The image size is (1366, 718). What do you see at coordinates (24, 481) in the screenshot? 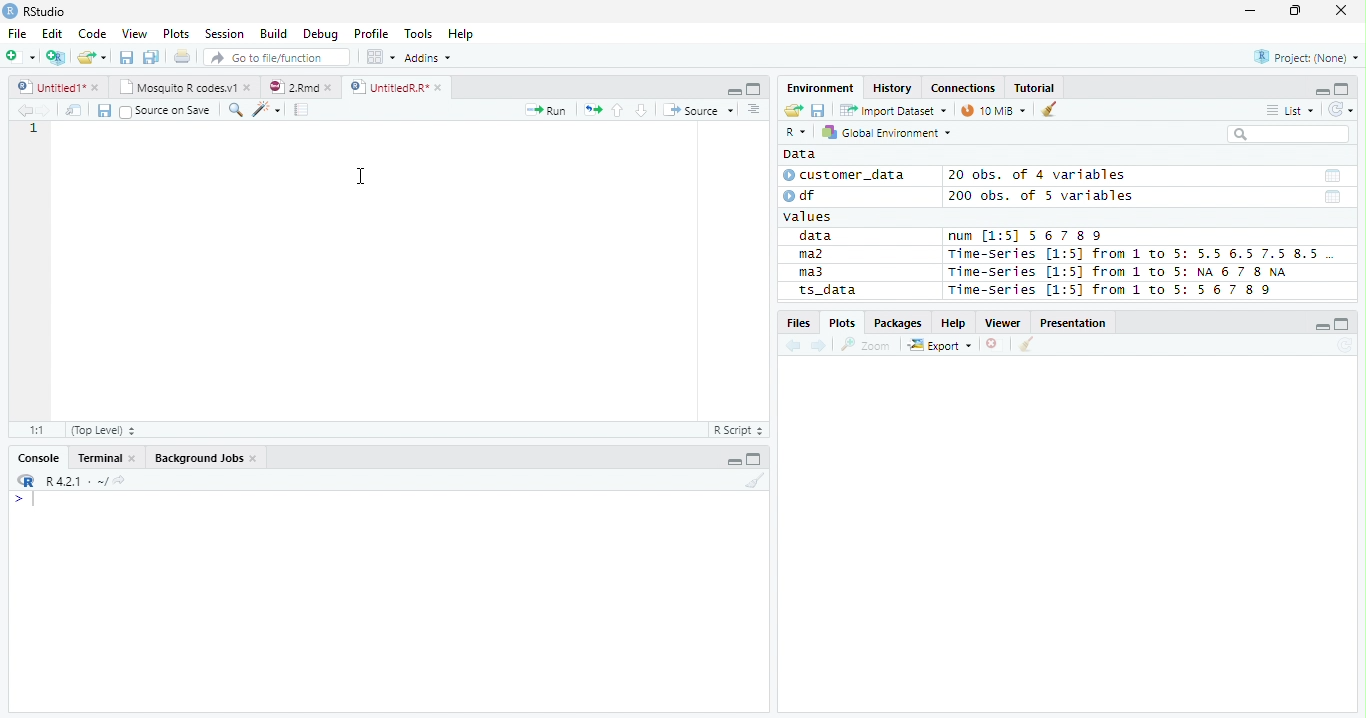
I see `R` at bounding box center [24, 481].